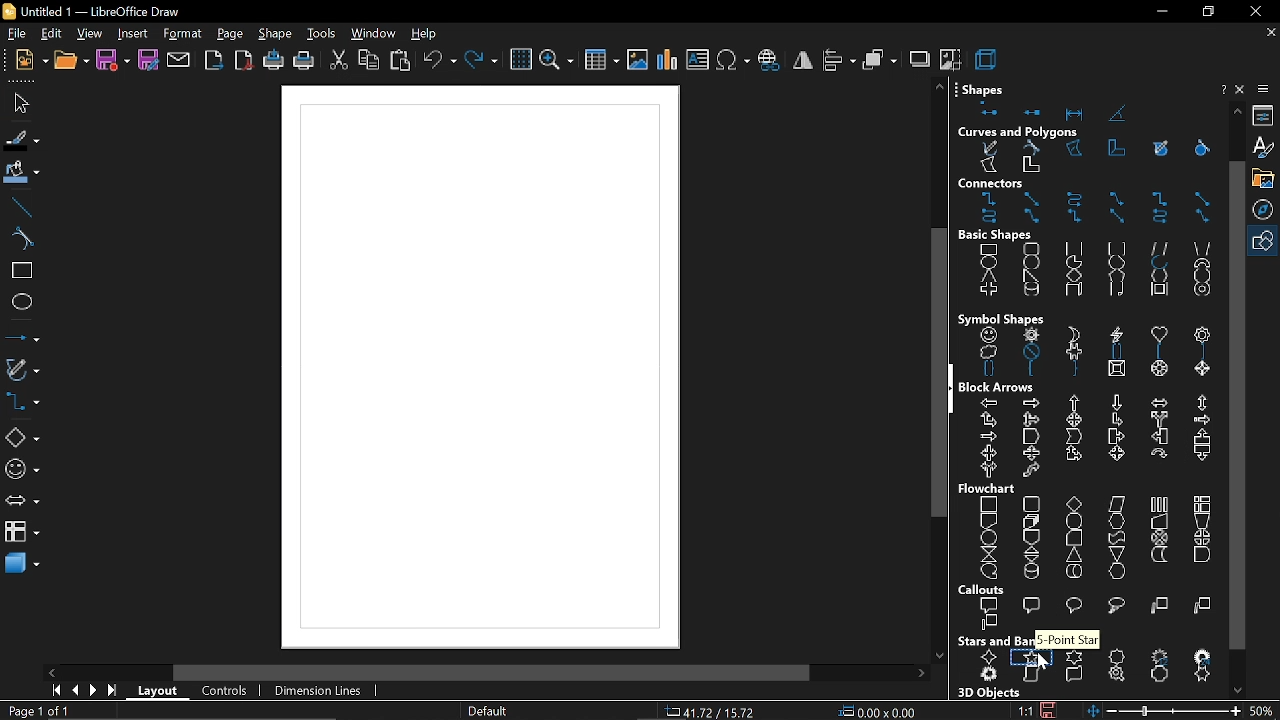 This screenshot has height=720, width=1280. Describe the element at coordinates (1210, 13) in the screenshot. I see `restore down` at that location.